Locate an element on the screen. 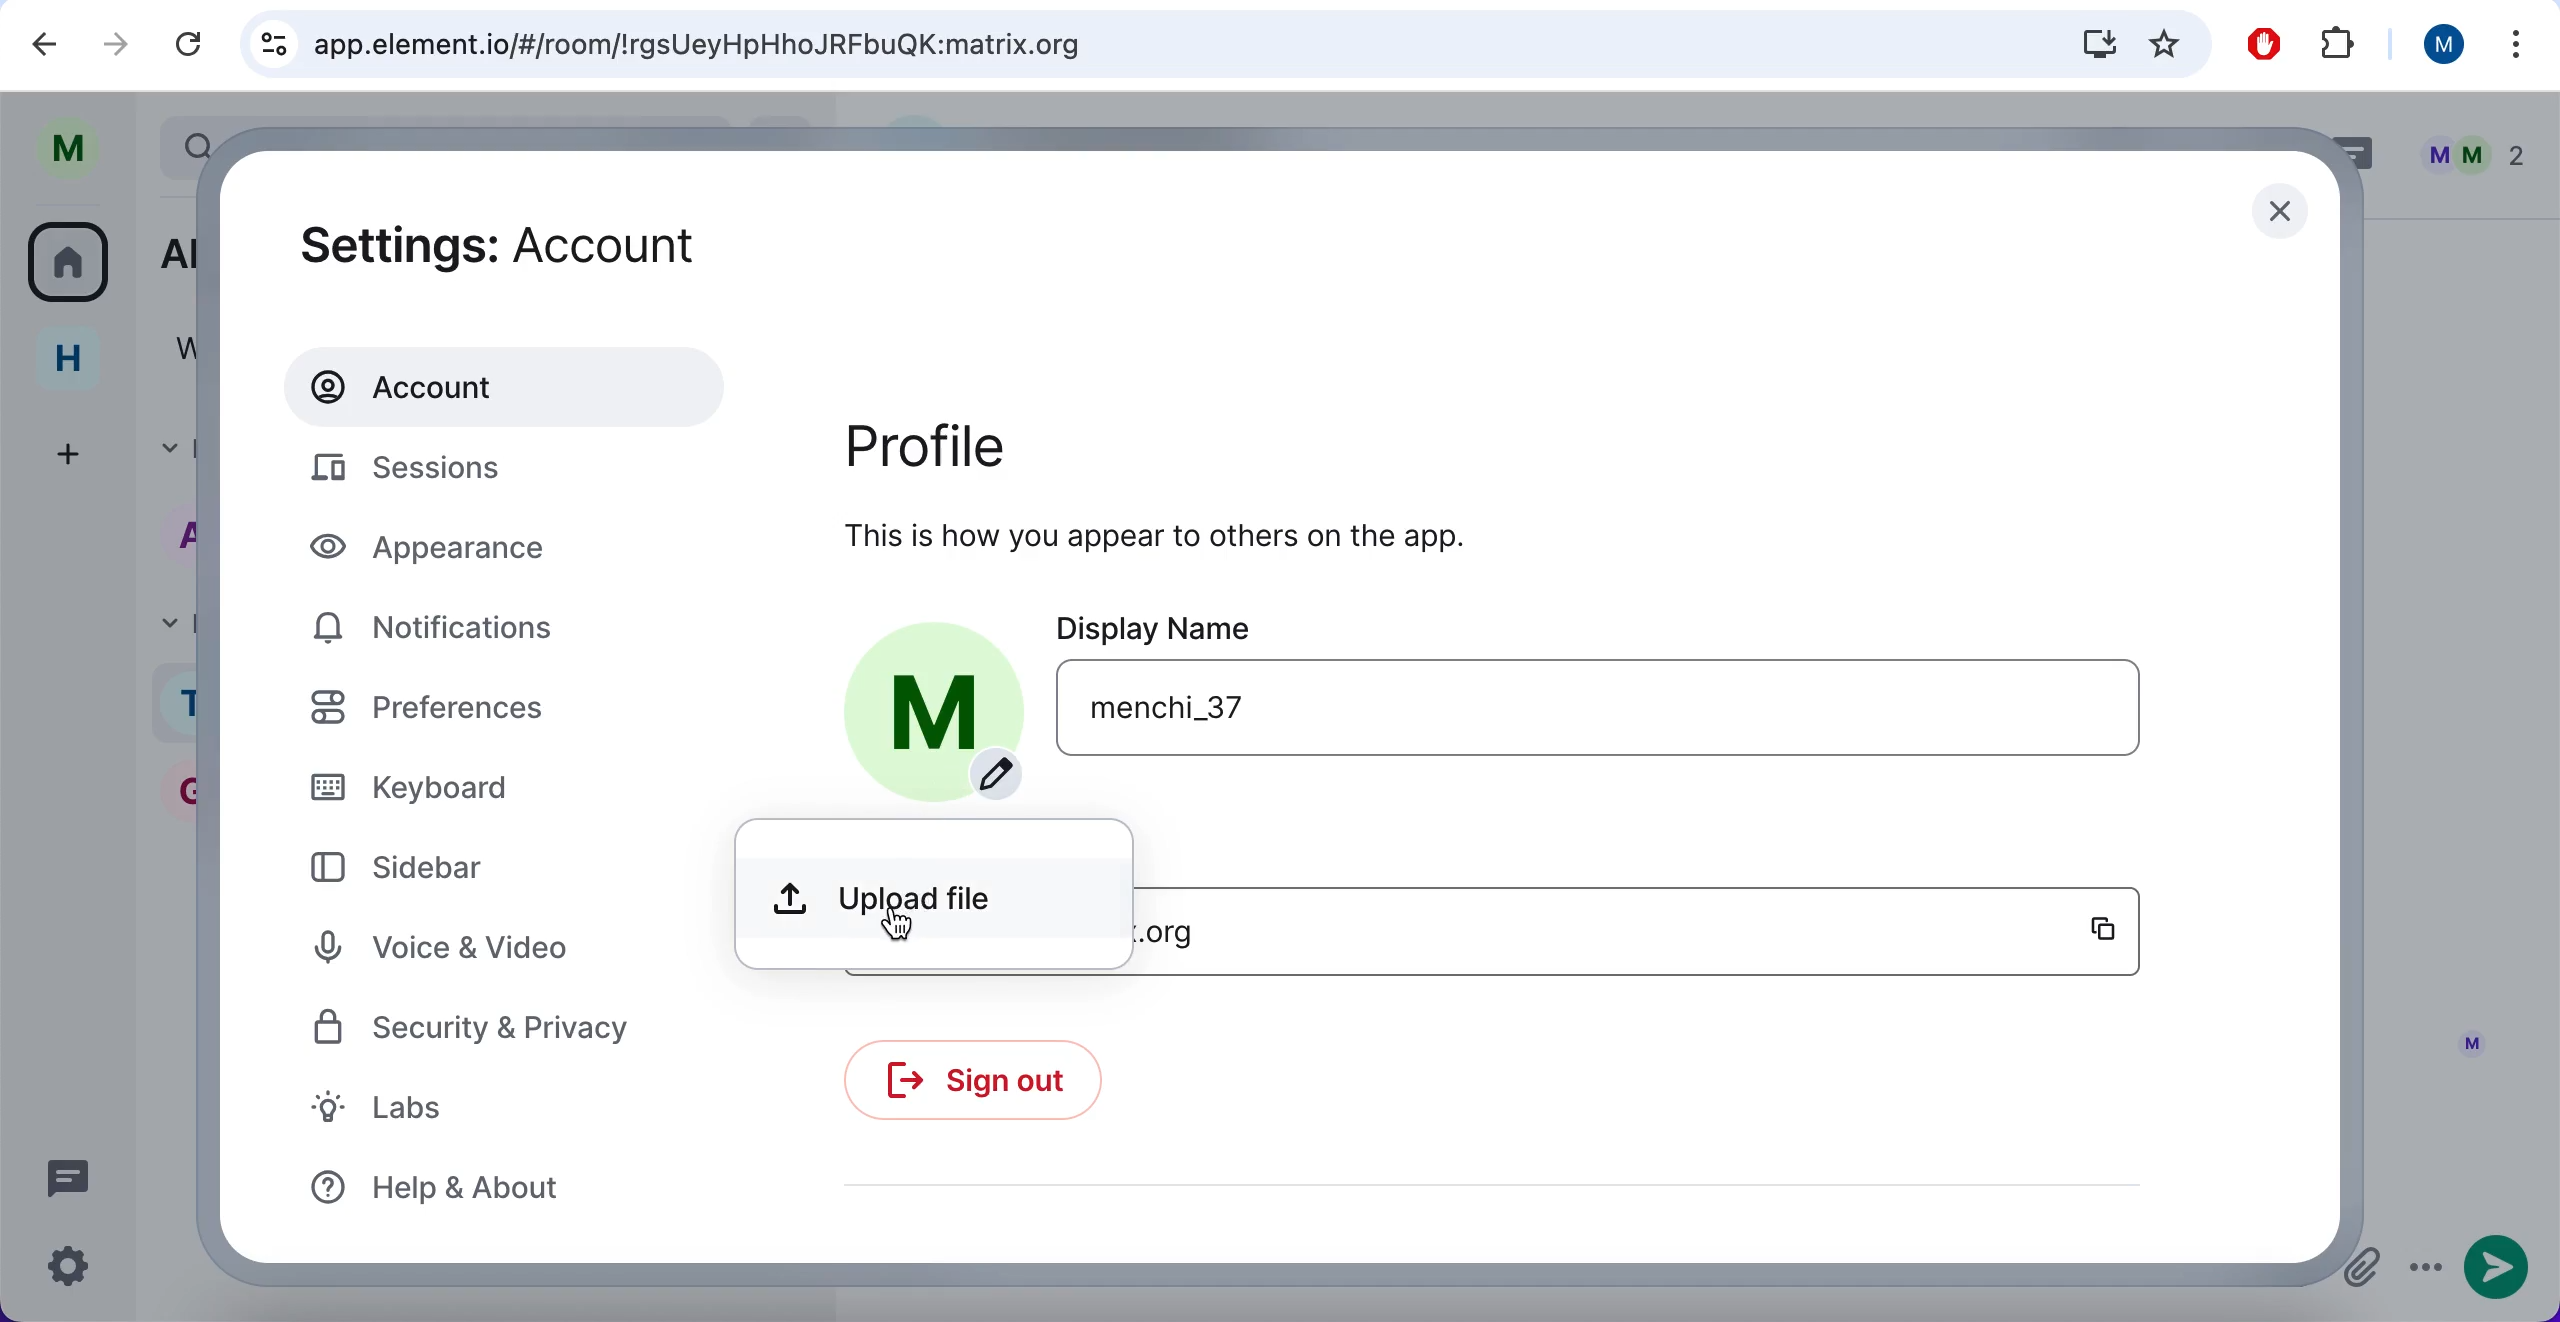 The width and height of the screenshot is (2560, 1322). threads is located at coordinates (68, 1177).